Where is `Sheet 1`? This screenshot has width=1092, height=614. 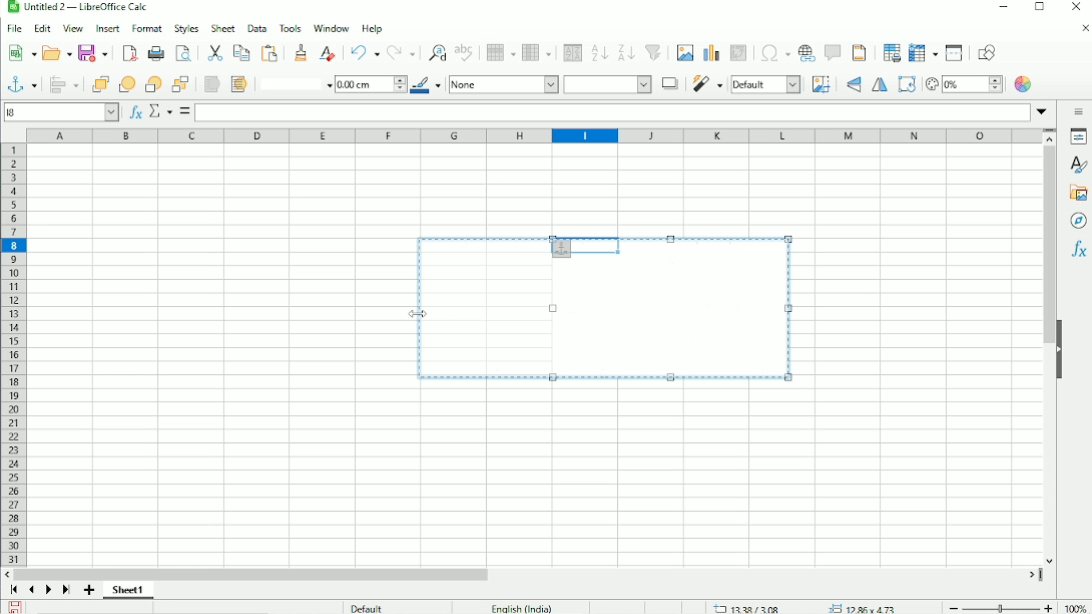 Sheet 1 is located at coordinates (128, 590).